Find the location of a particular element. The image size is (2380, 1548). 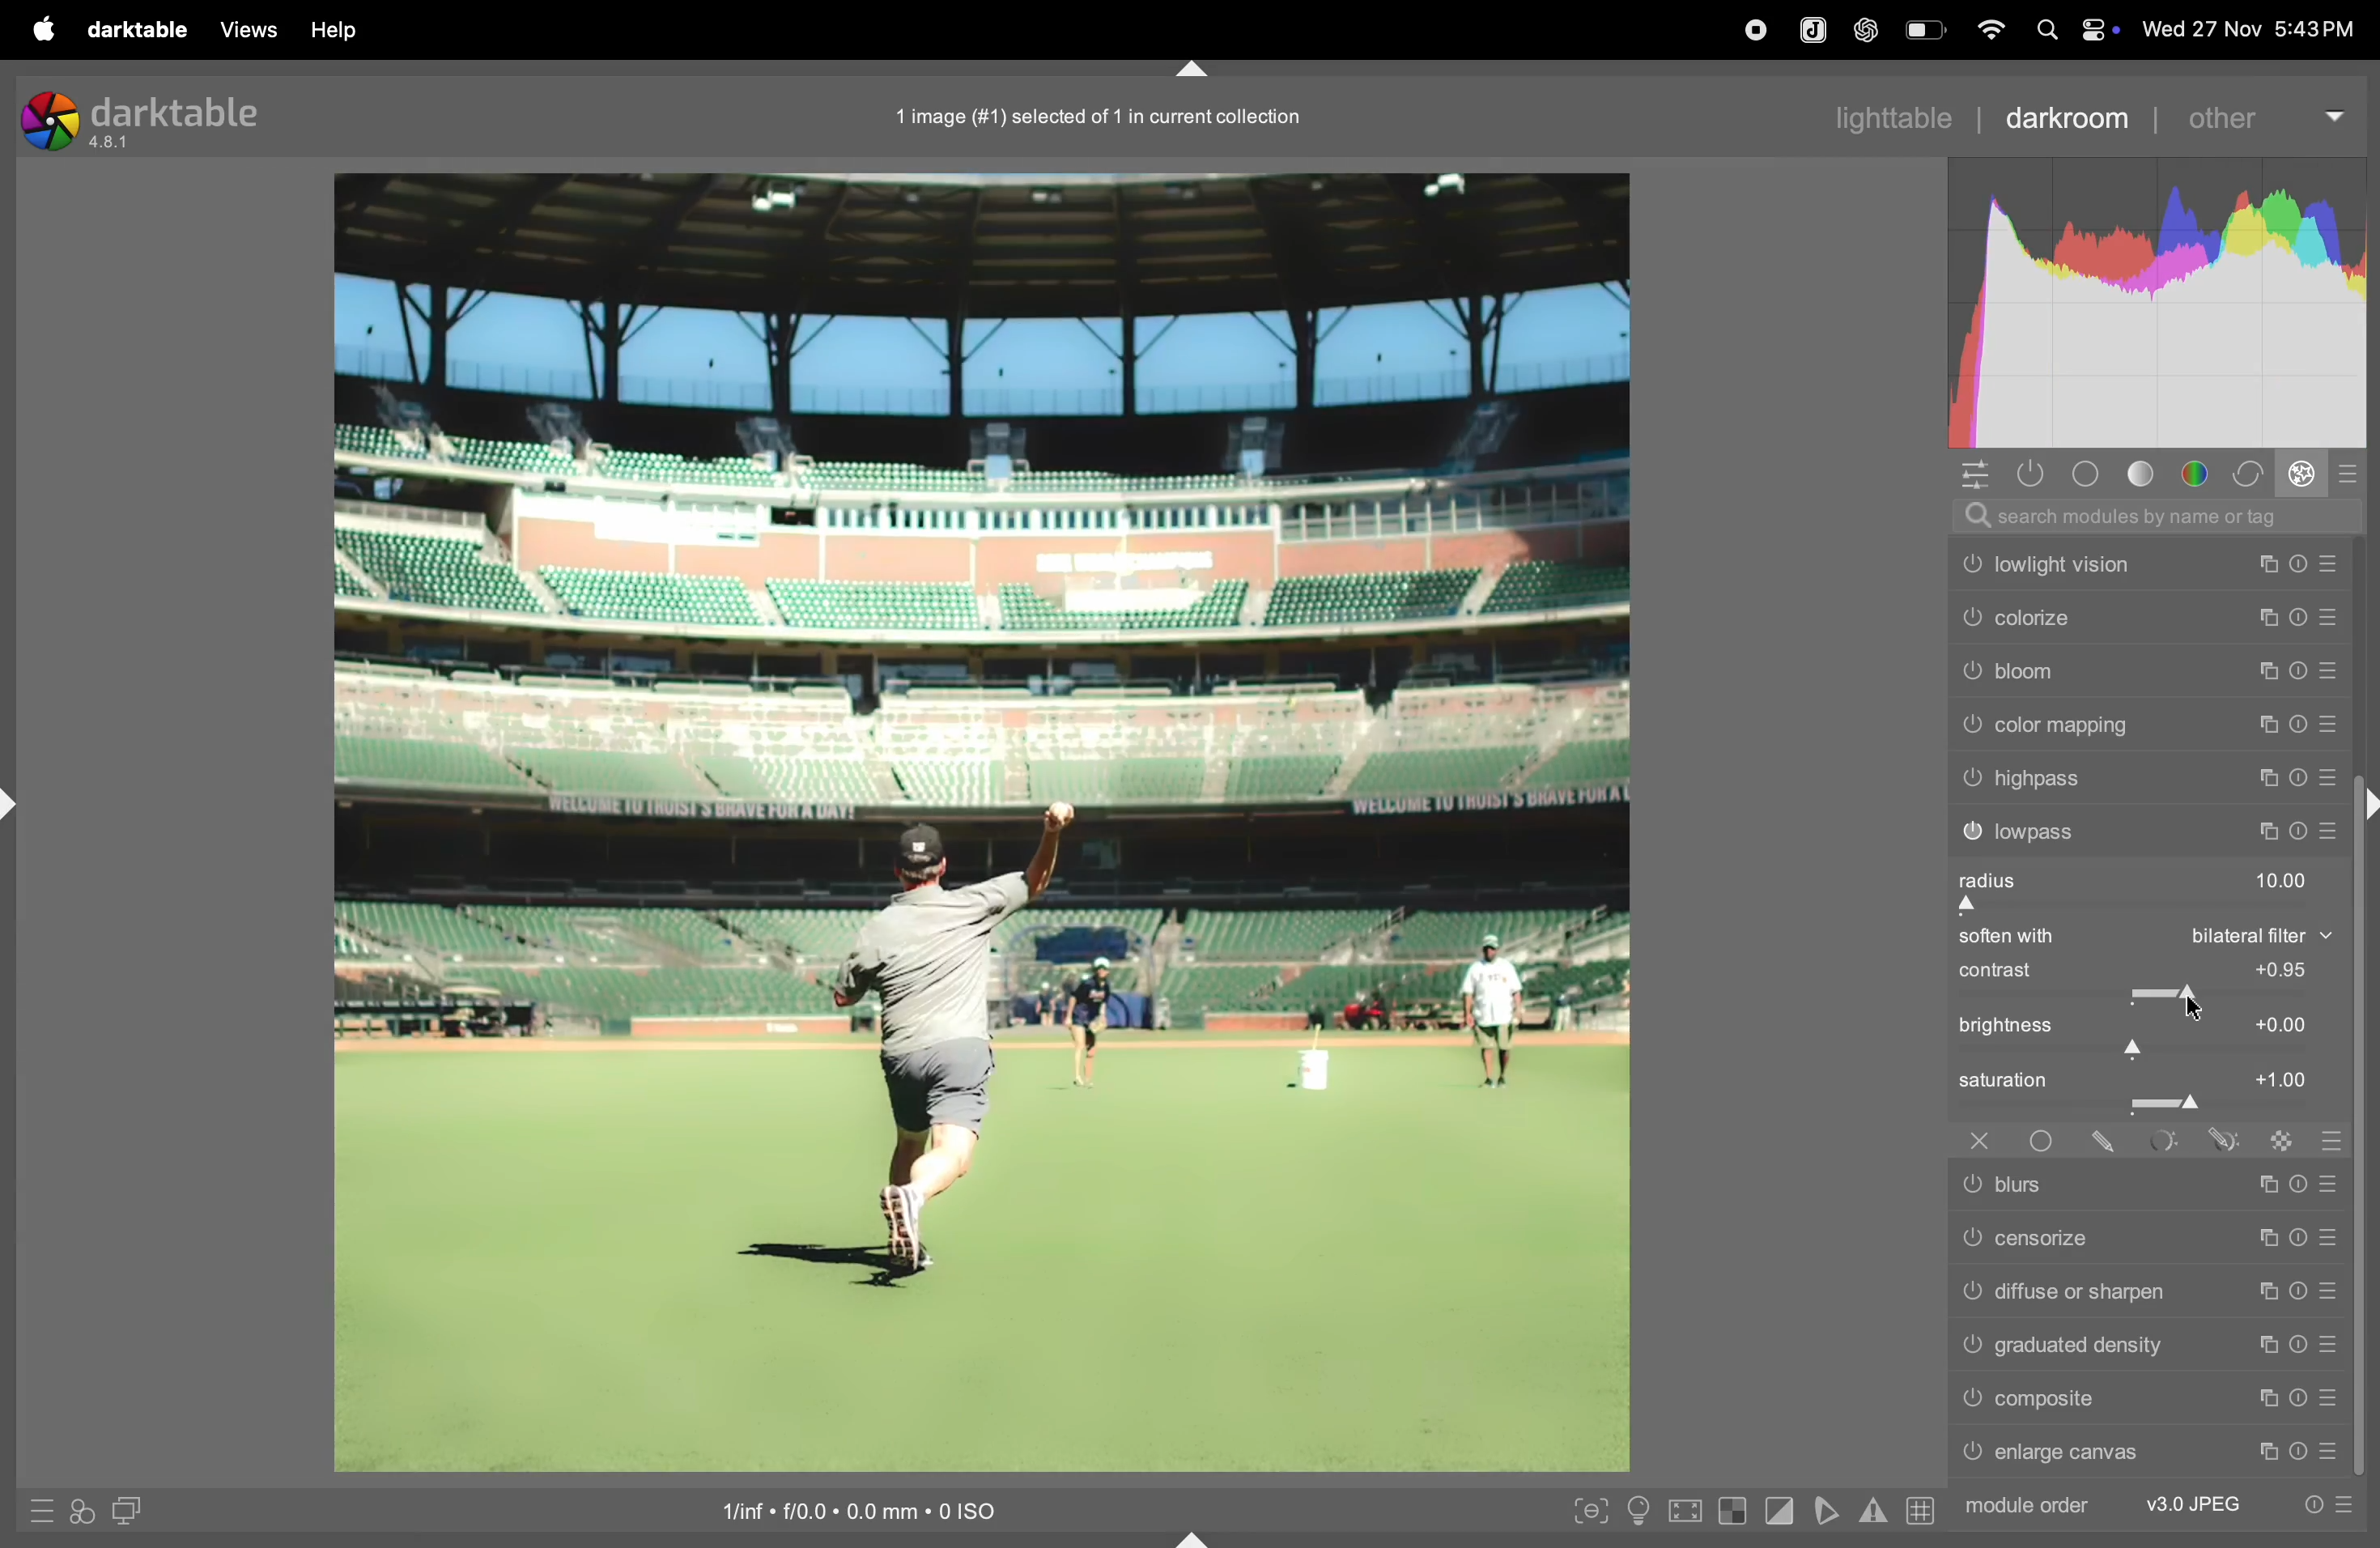

1 image is located at coordinates (1100, 116).